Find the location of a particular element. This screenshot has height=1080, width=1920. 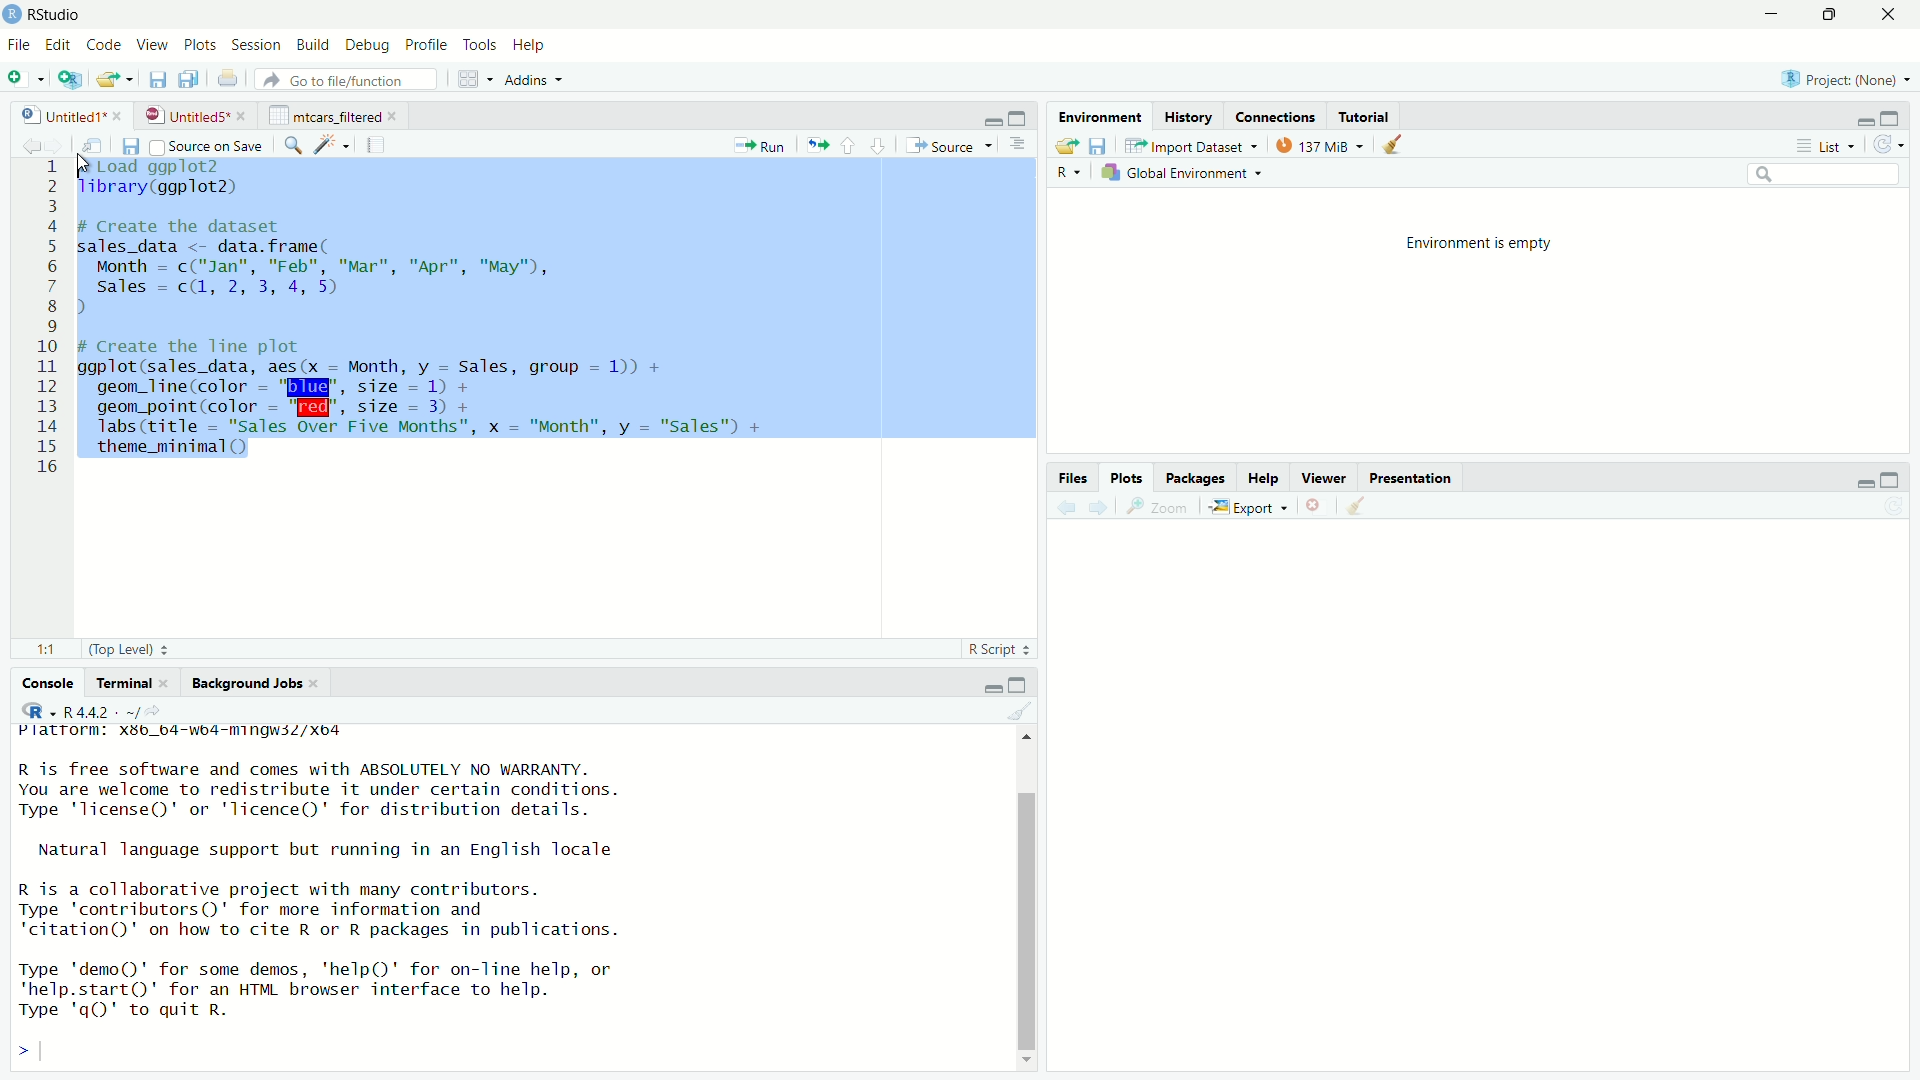

Environment is located at coordinates (1103, 116).